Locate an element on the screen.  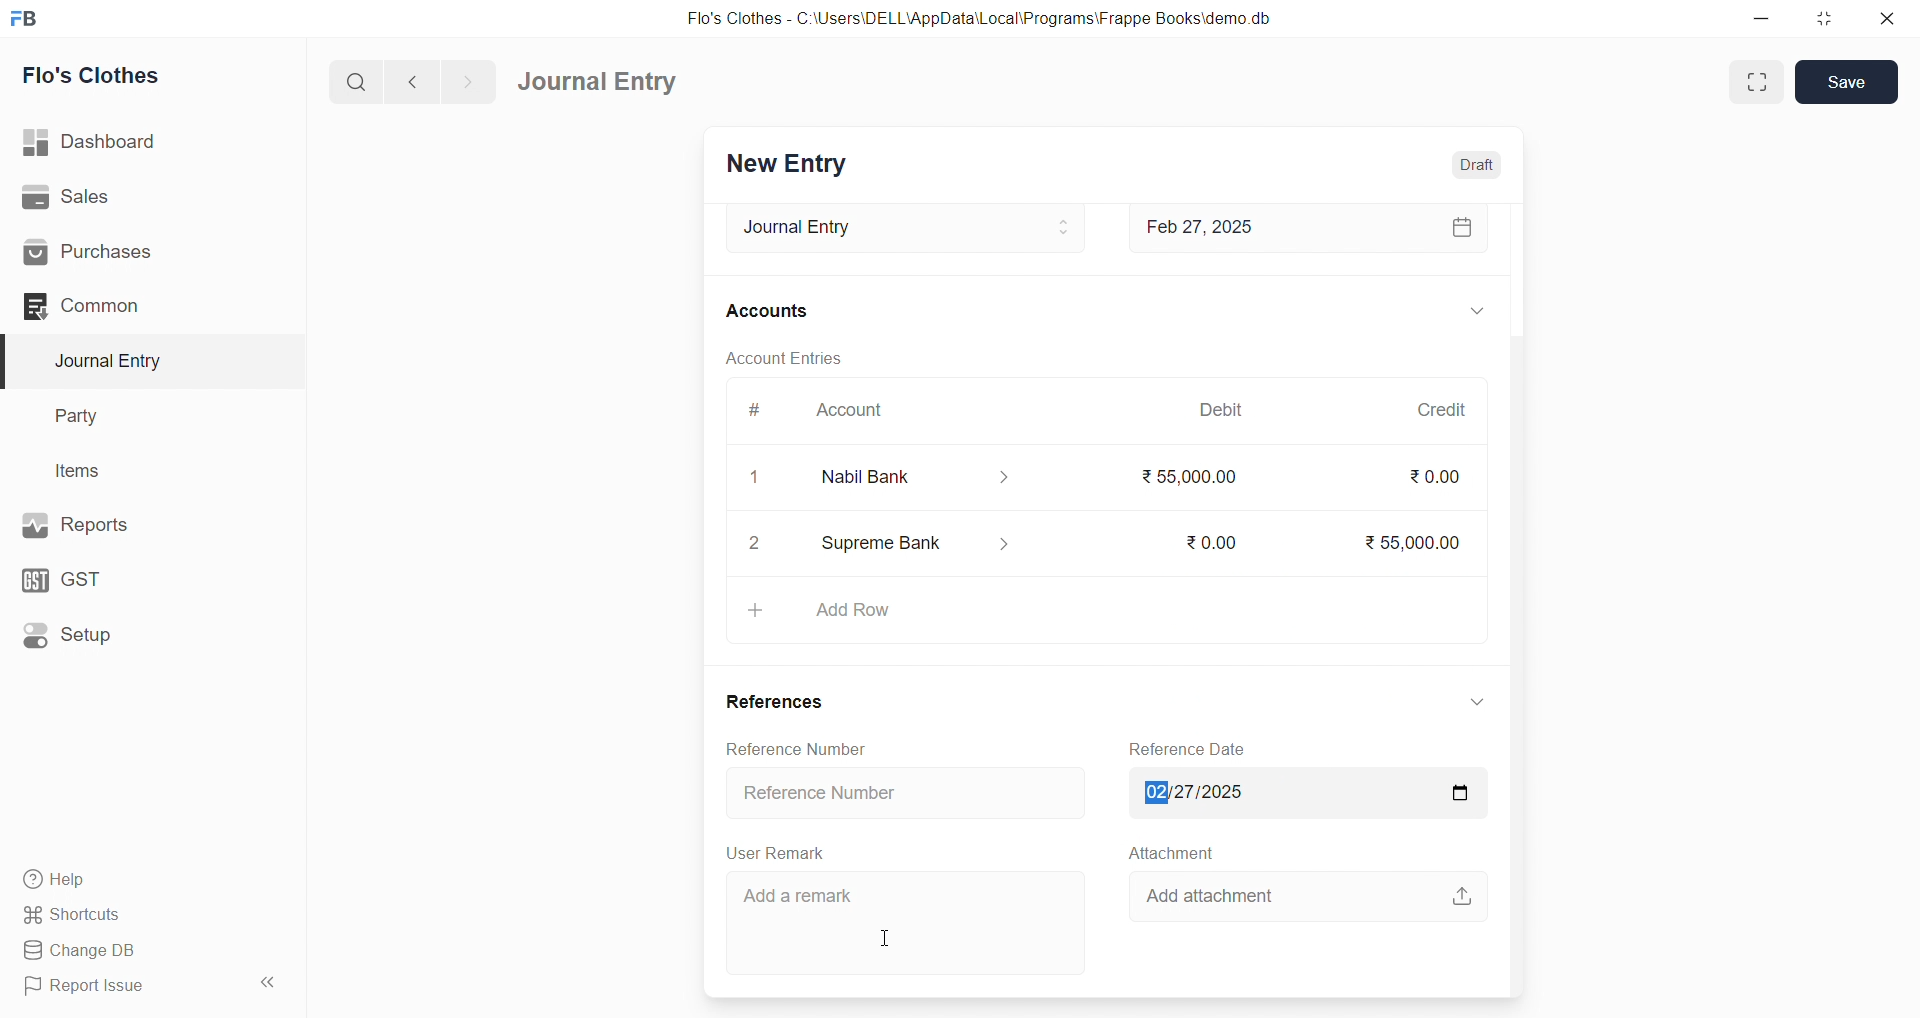
Reference Number is located at coordinates (902, 793).